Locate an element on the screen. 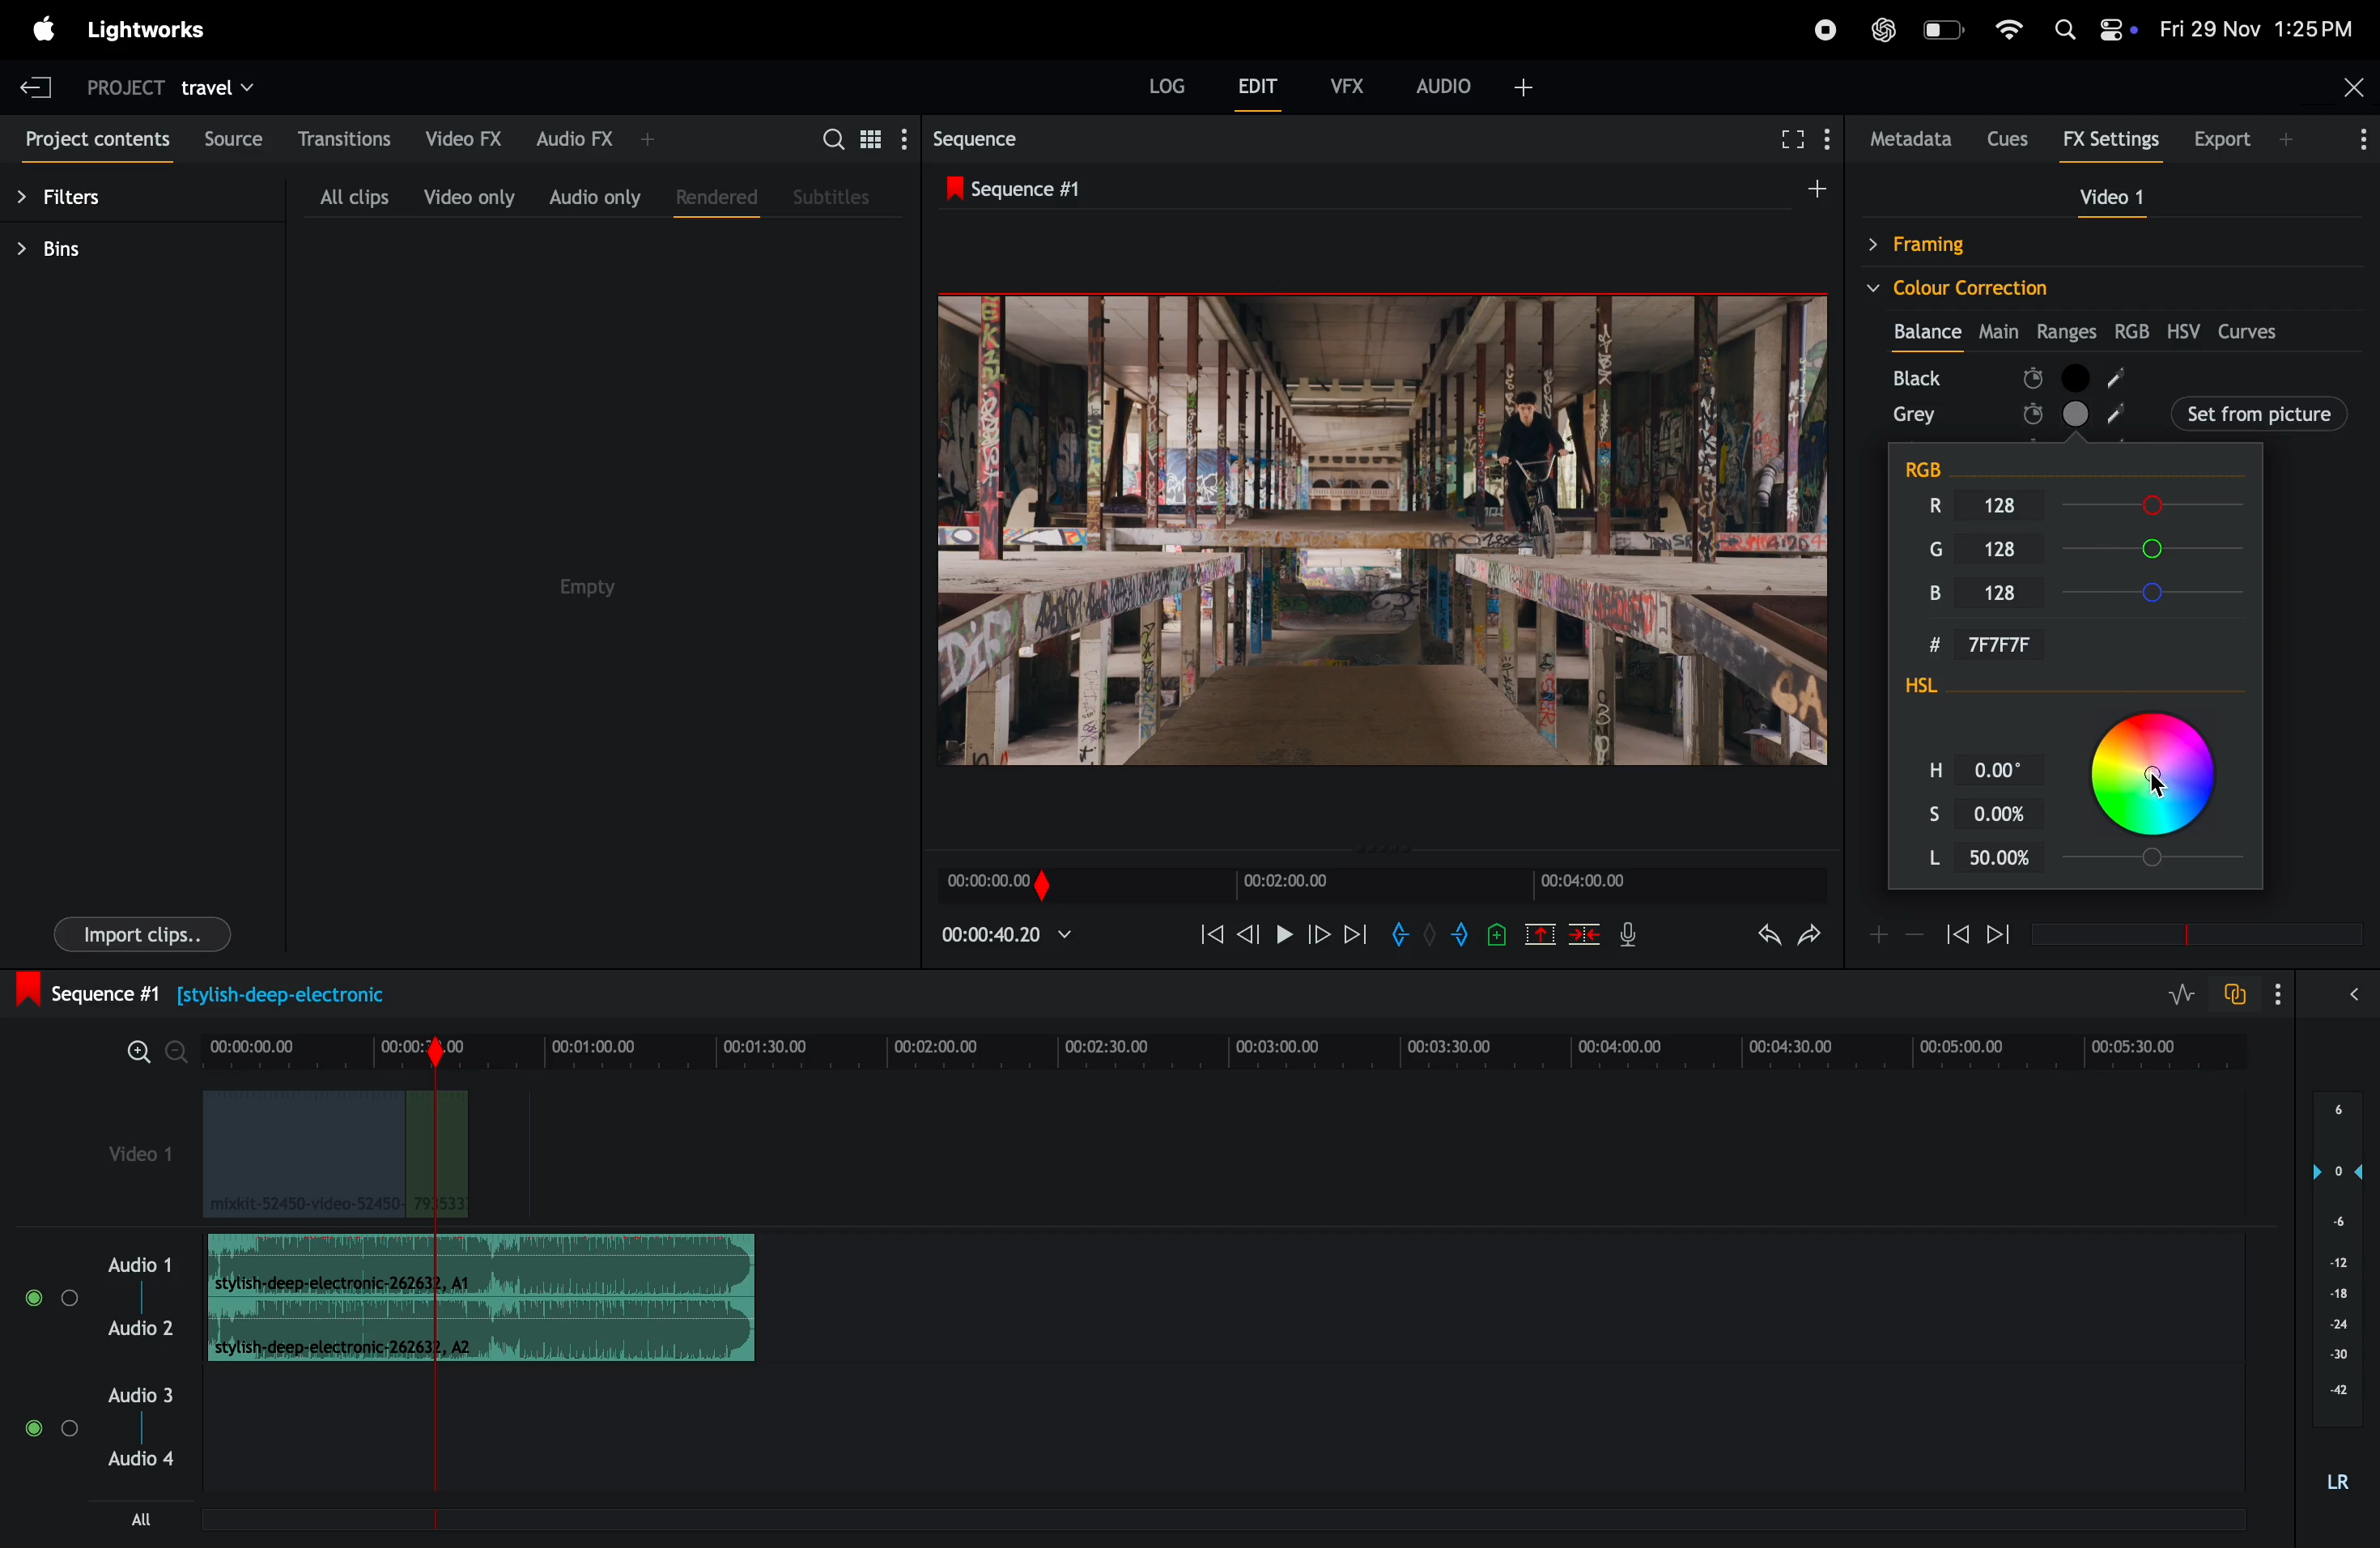  previous frame is located at coordinates (1253, 932).